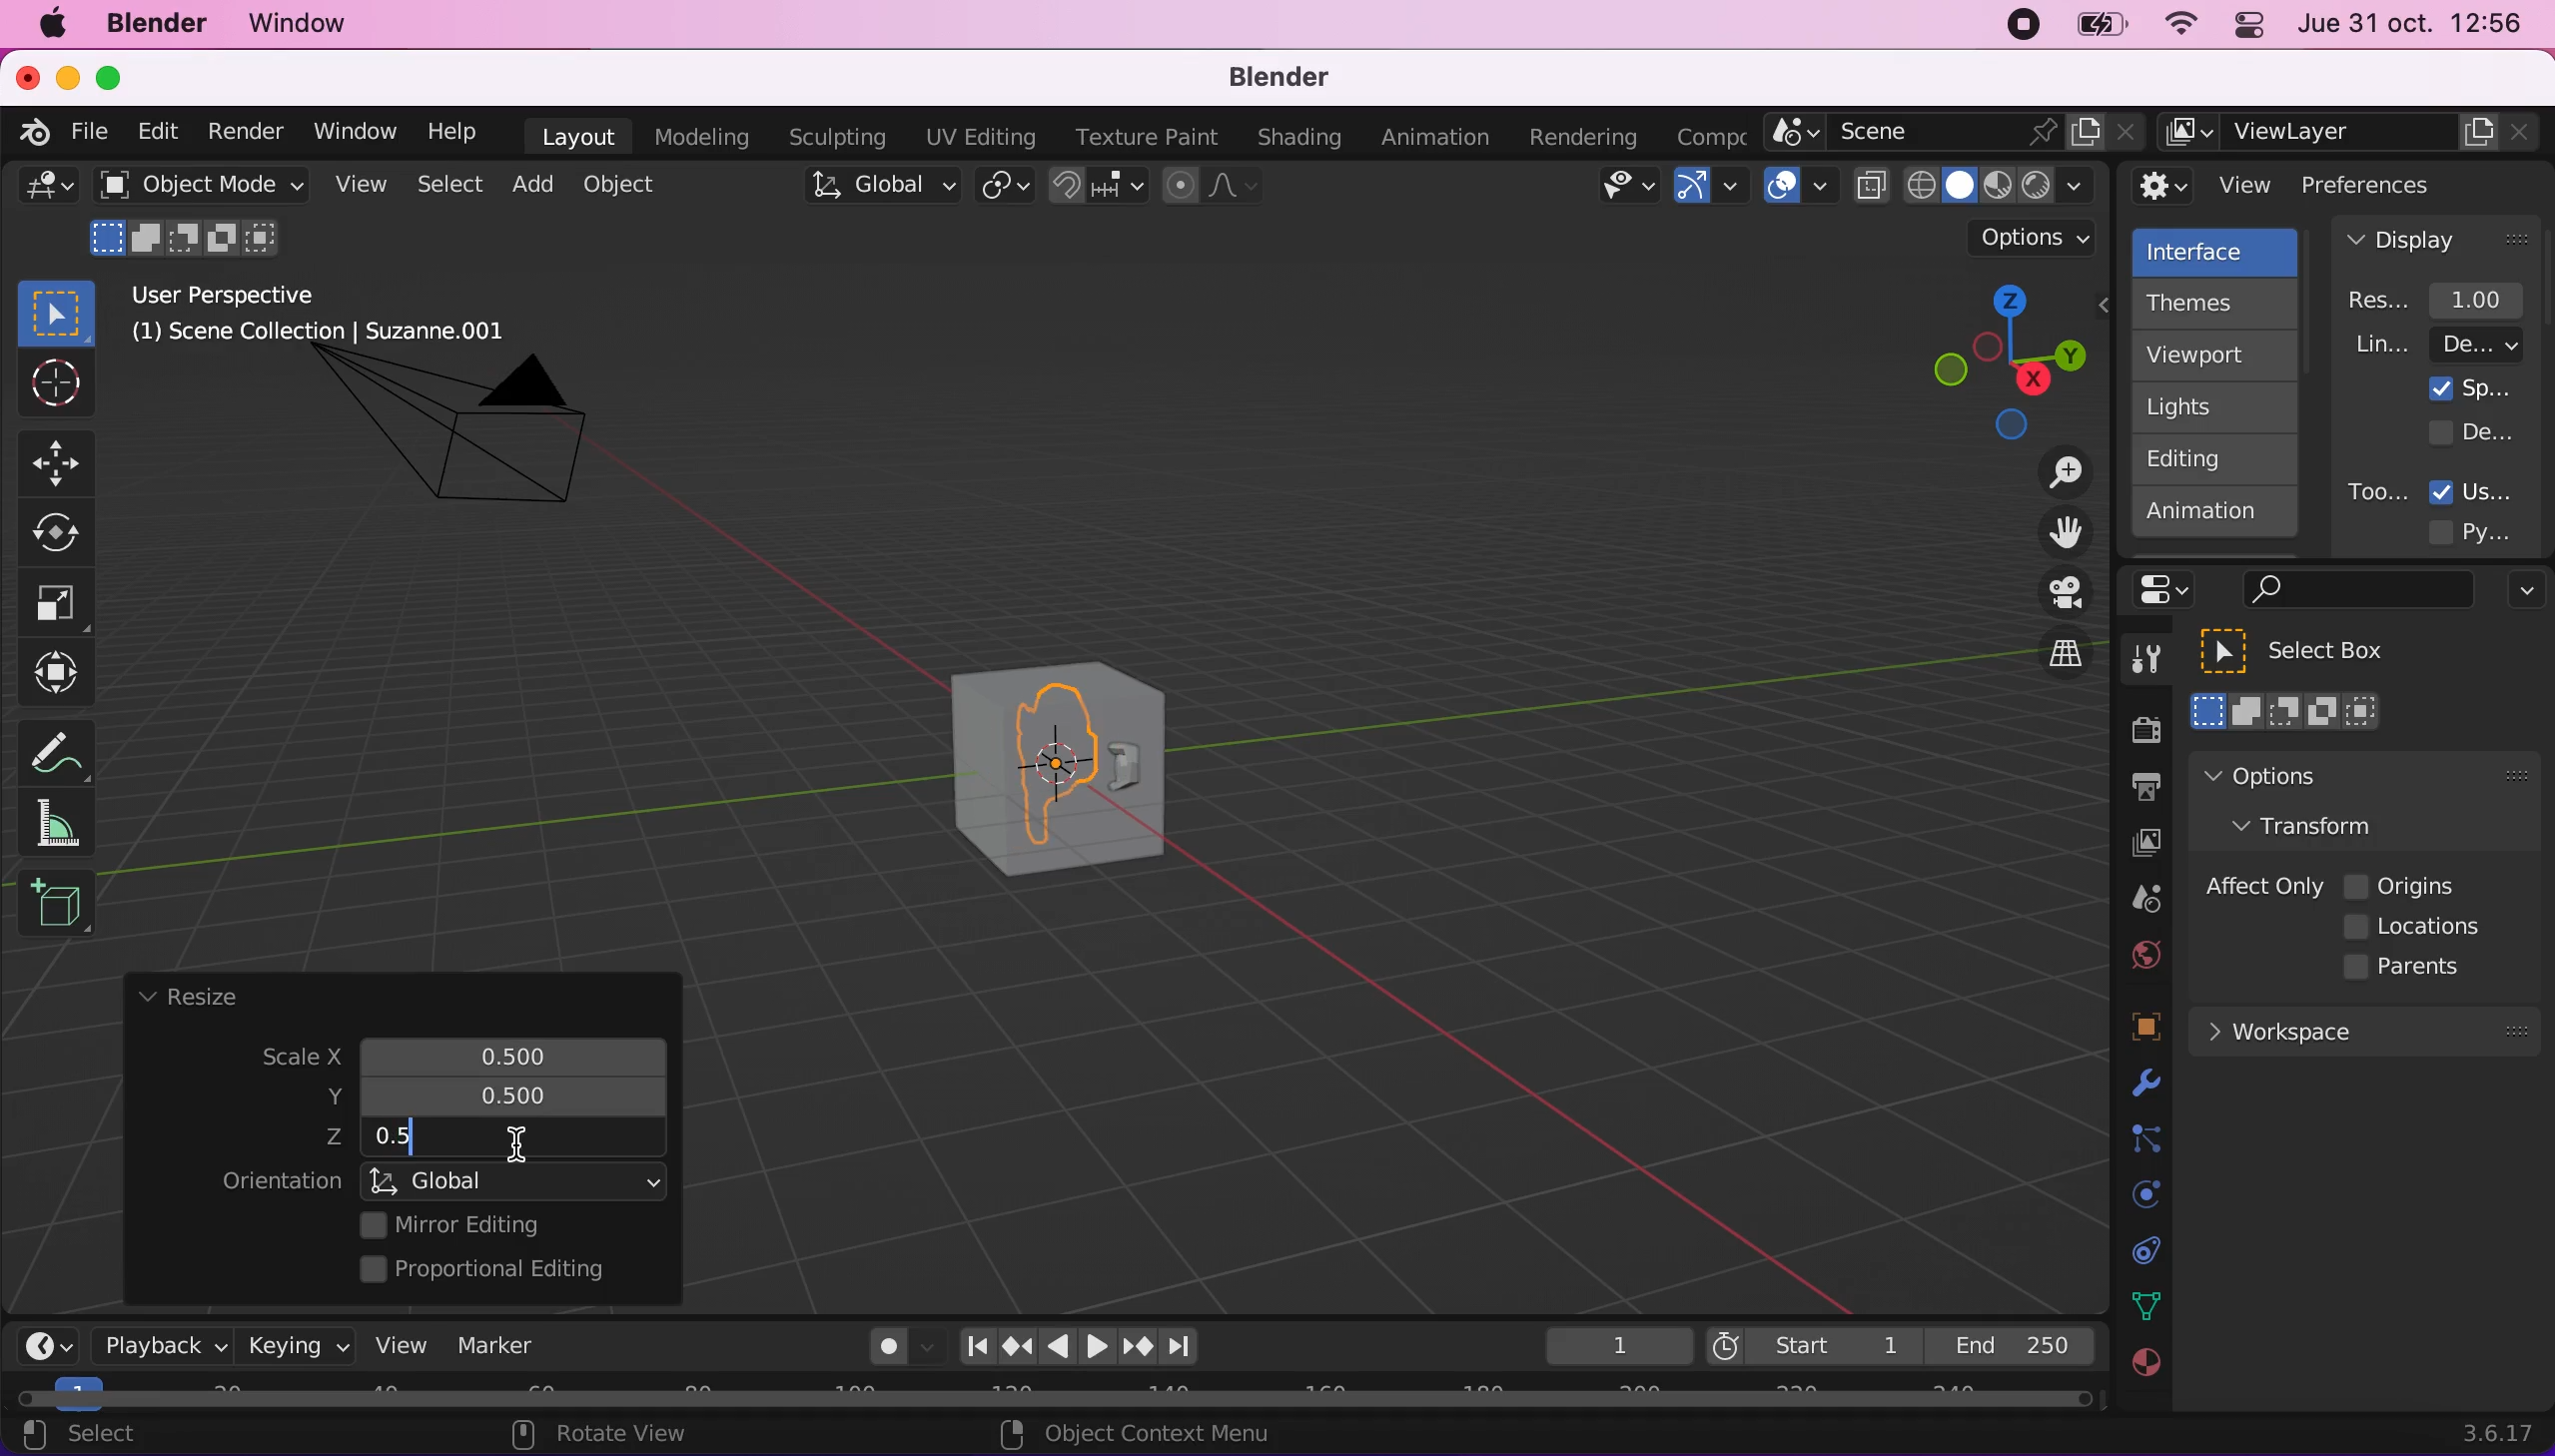 This screenshot has height=1456, width=2555. I want to click on editing, so click(2205, 458).